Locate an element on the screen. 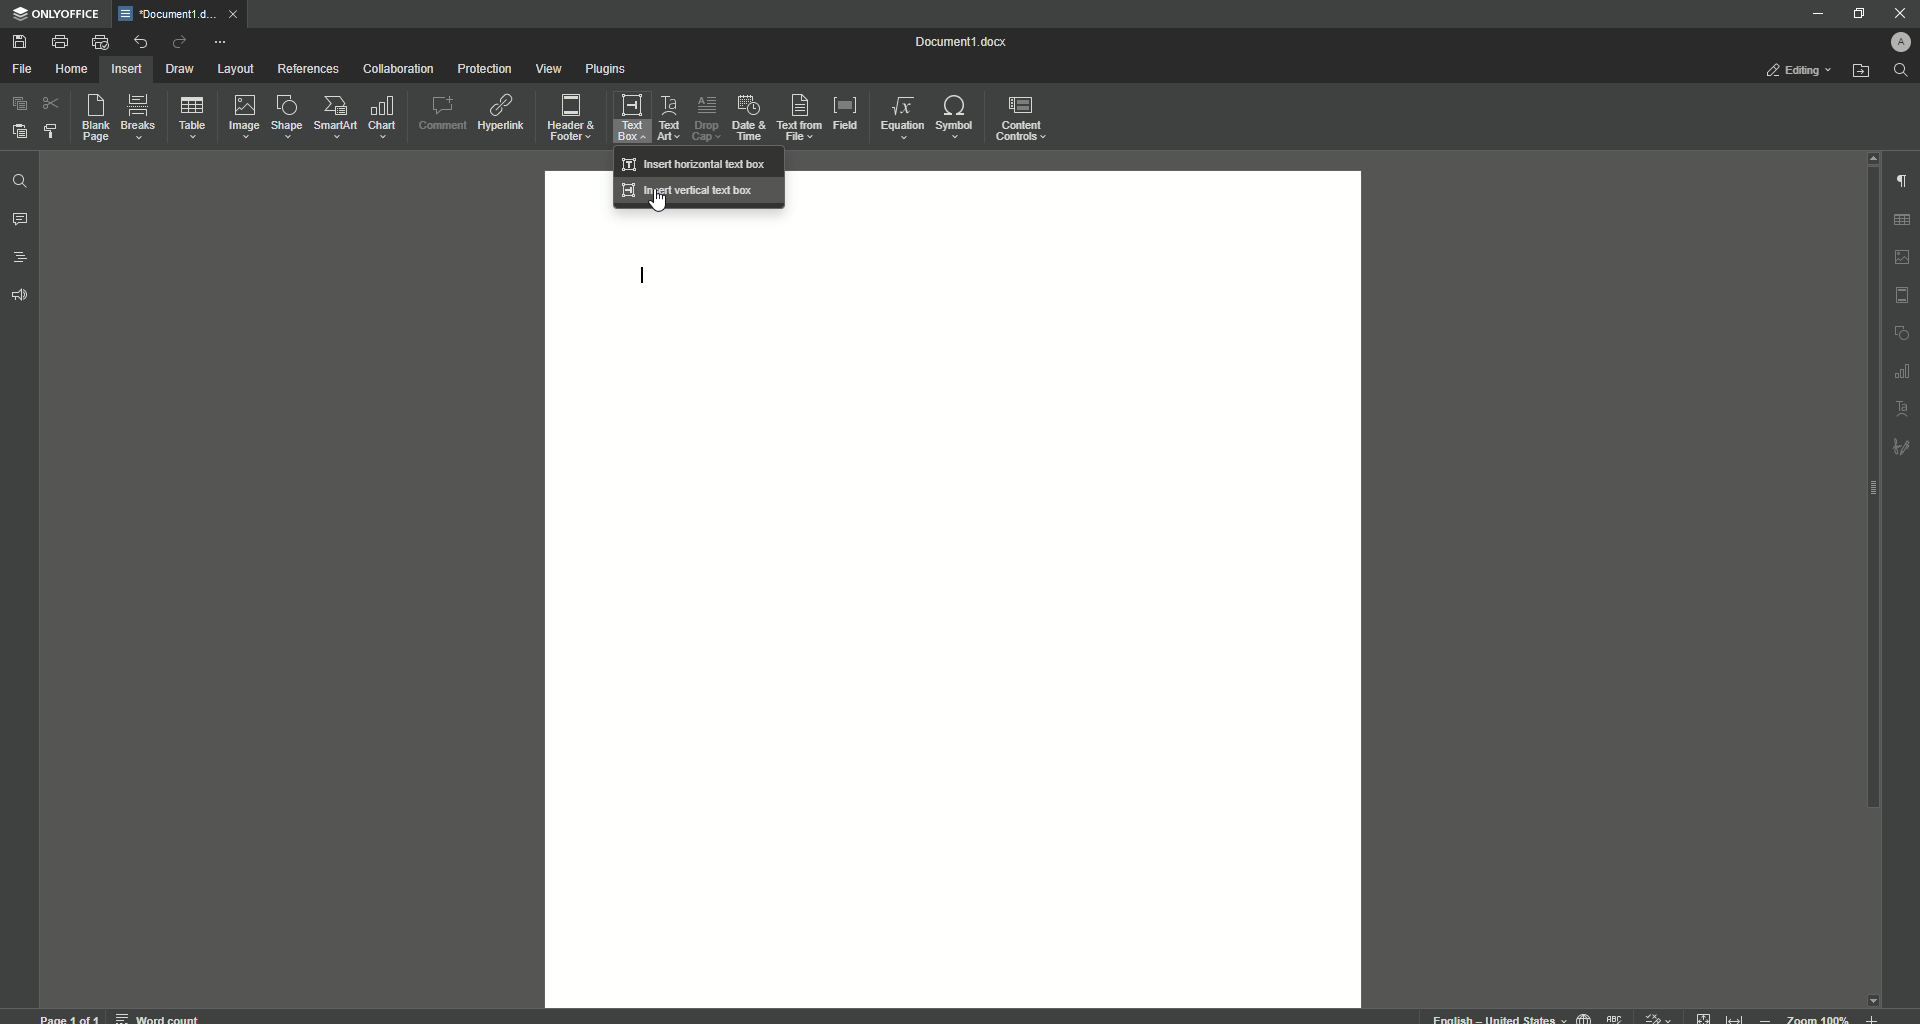 Image resolution: width=1920 pixels, height=1024 pixels. Header and Footer is located at coordinates (569, 119).